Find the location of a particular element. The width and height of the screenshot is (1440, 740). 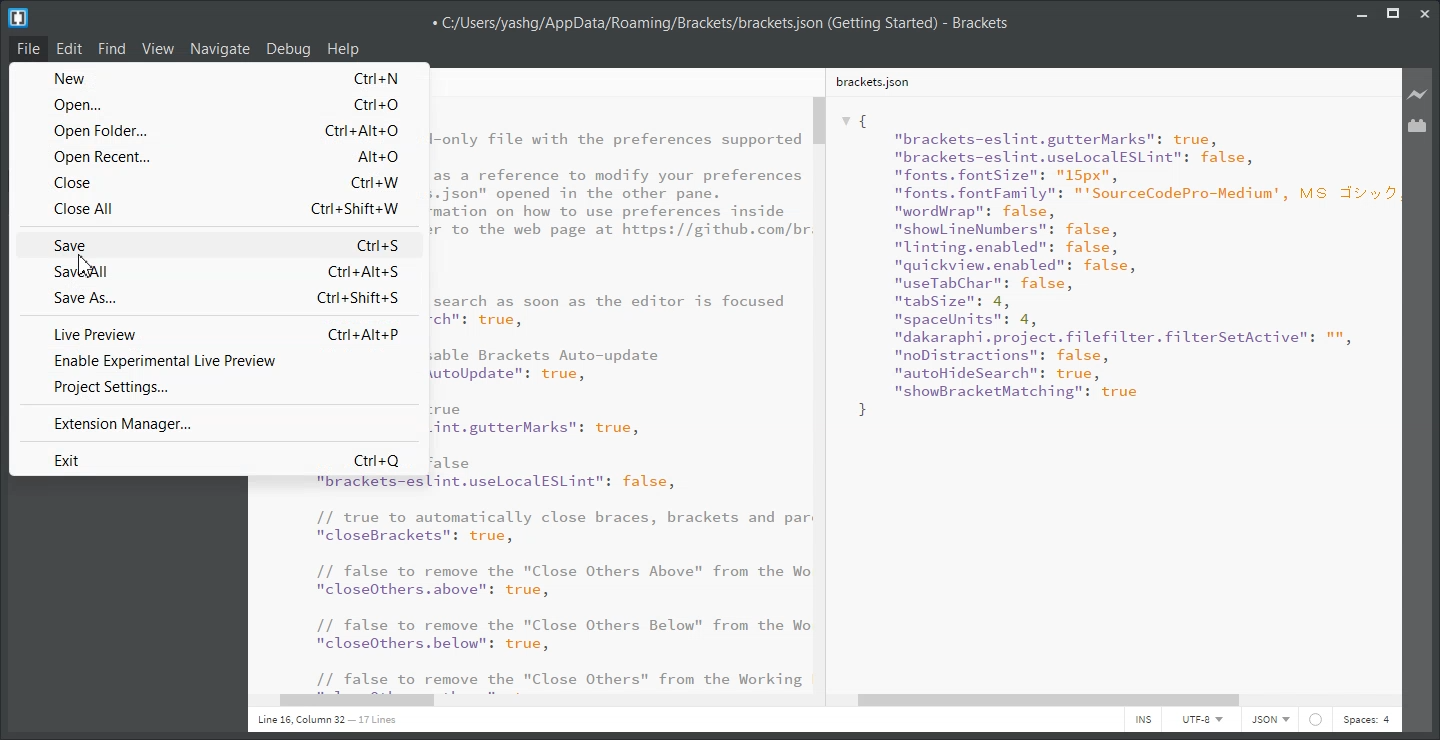

Spaces: 4 is located at coordinates (1366, 720).